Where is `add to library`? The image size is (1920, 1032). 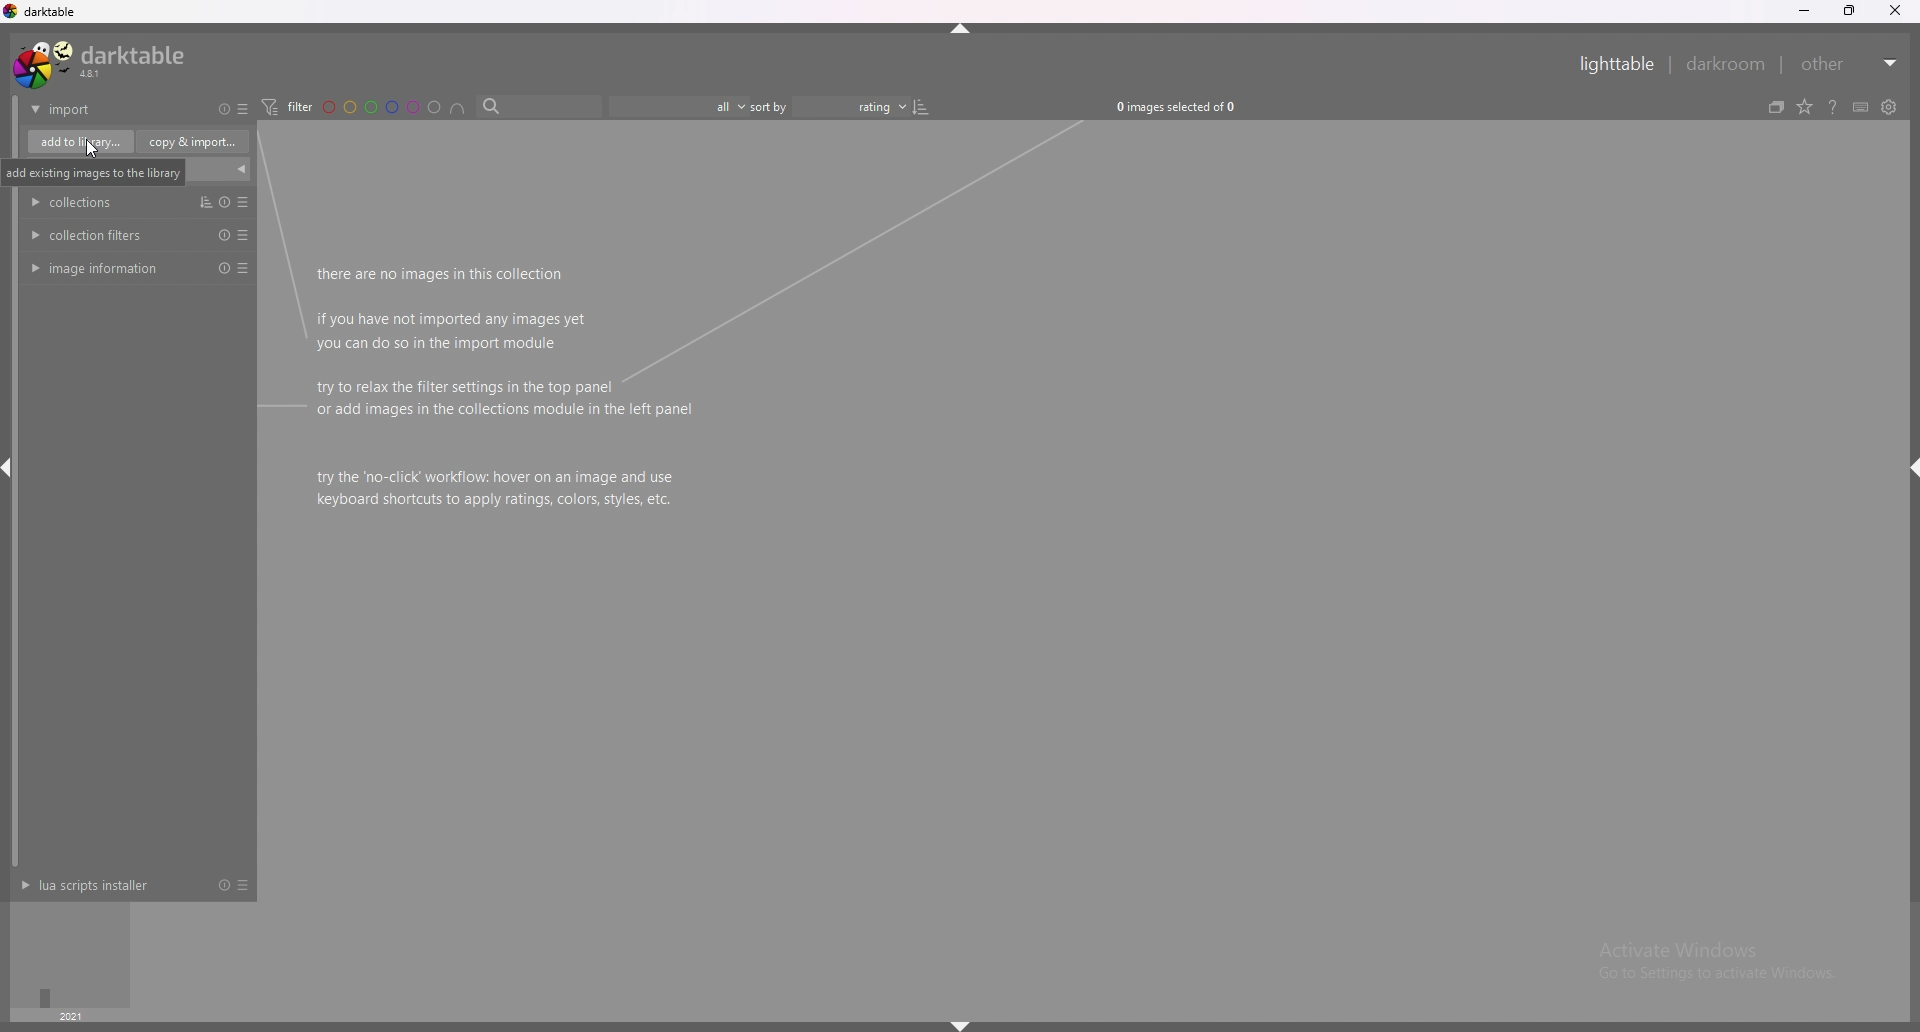
add to library is located at coordinates (81, 142).